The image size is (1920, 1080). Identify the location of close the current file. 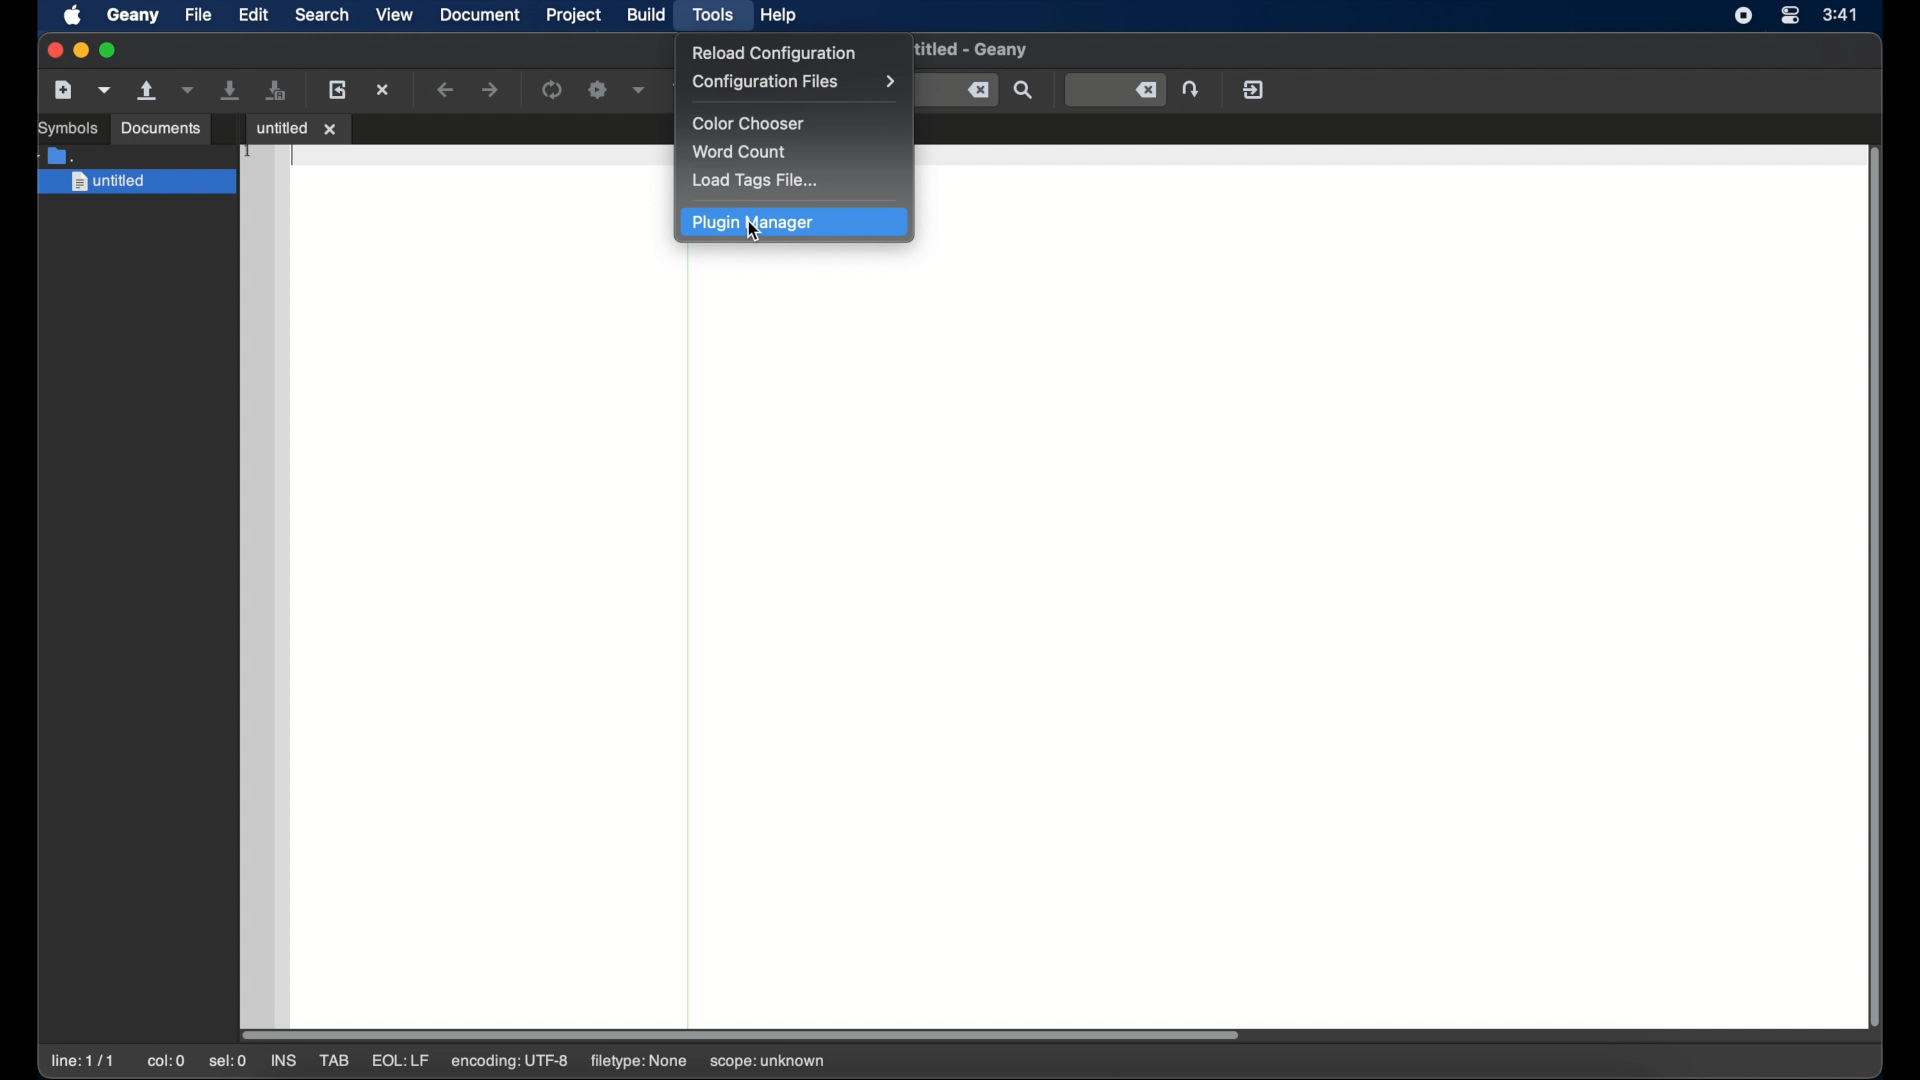
(384, 89).